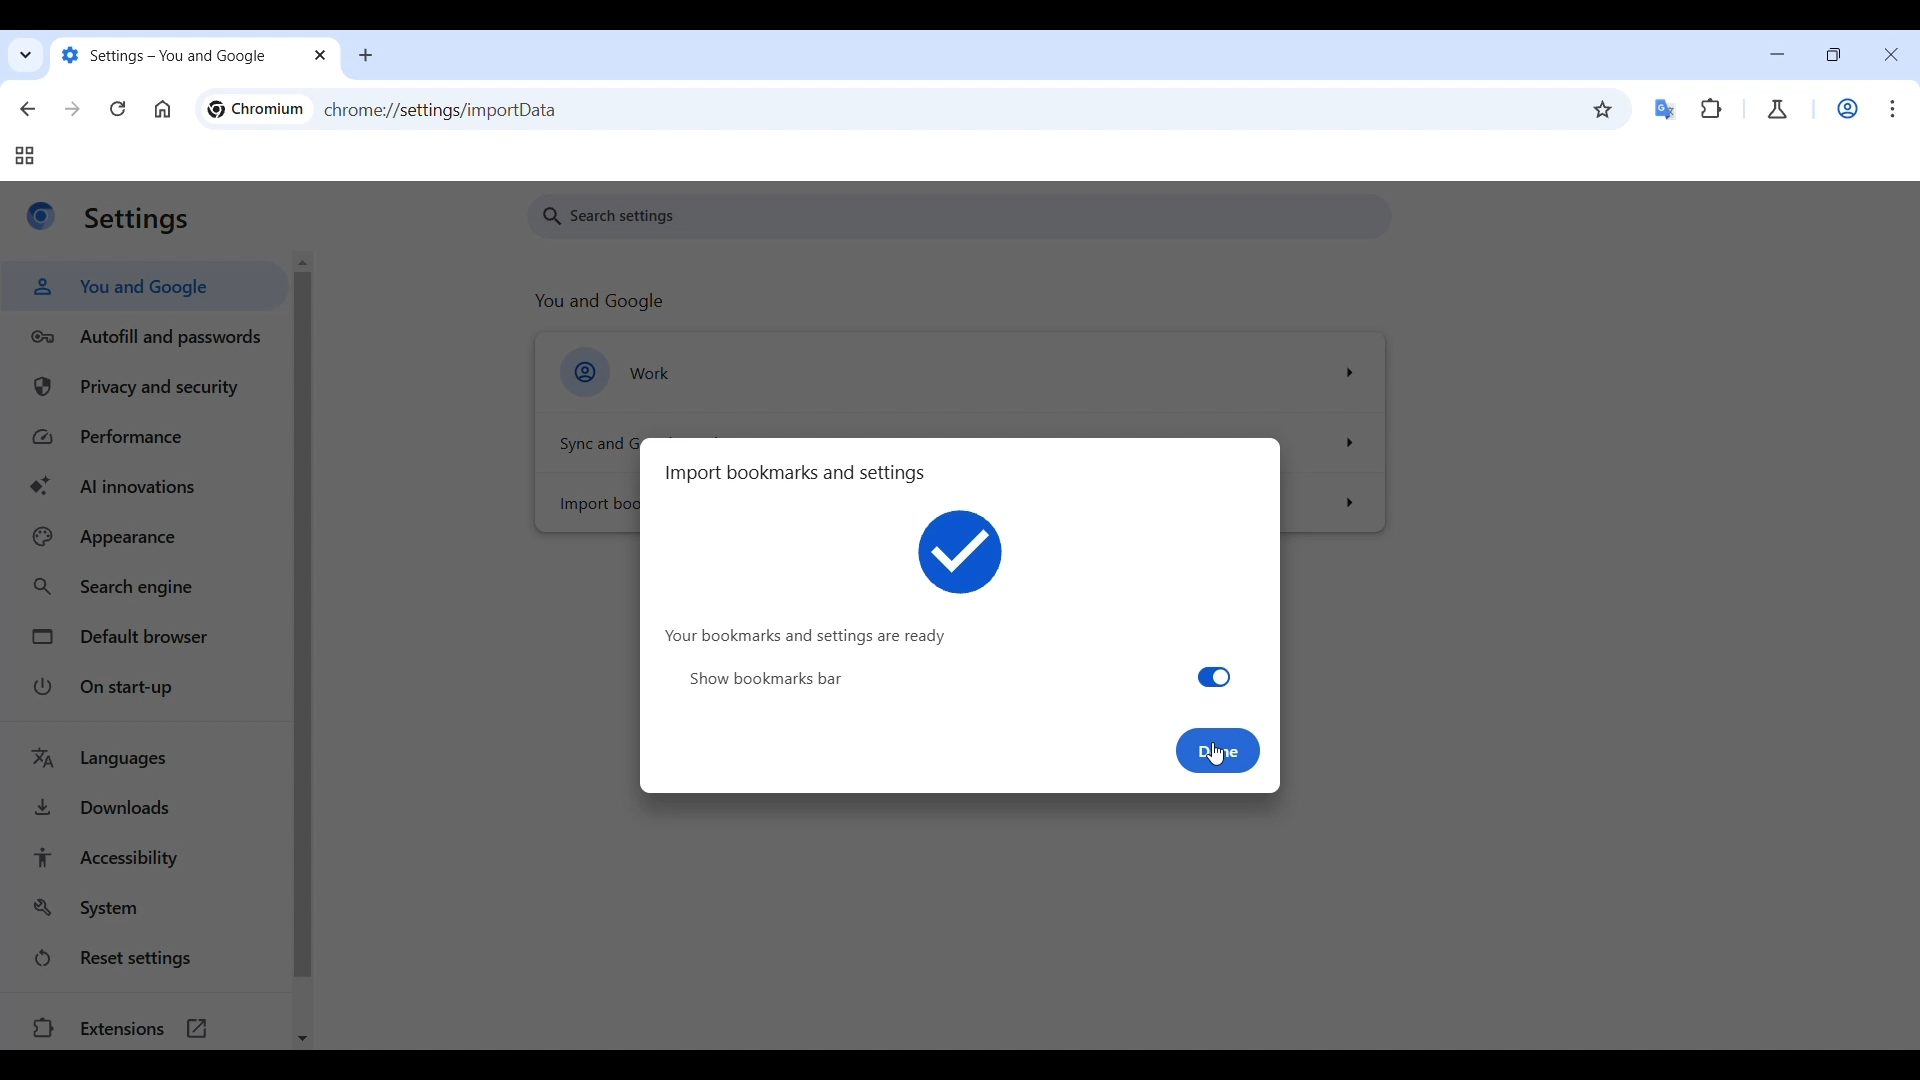 The image size is (1920, 1080). Describe the element at coordinates (302, 625) in the screenshot. I see `Vertical slide bar` at that location.